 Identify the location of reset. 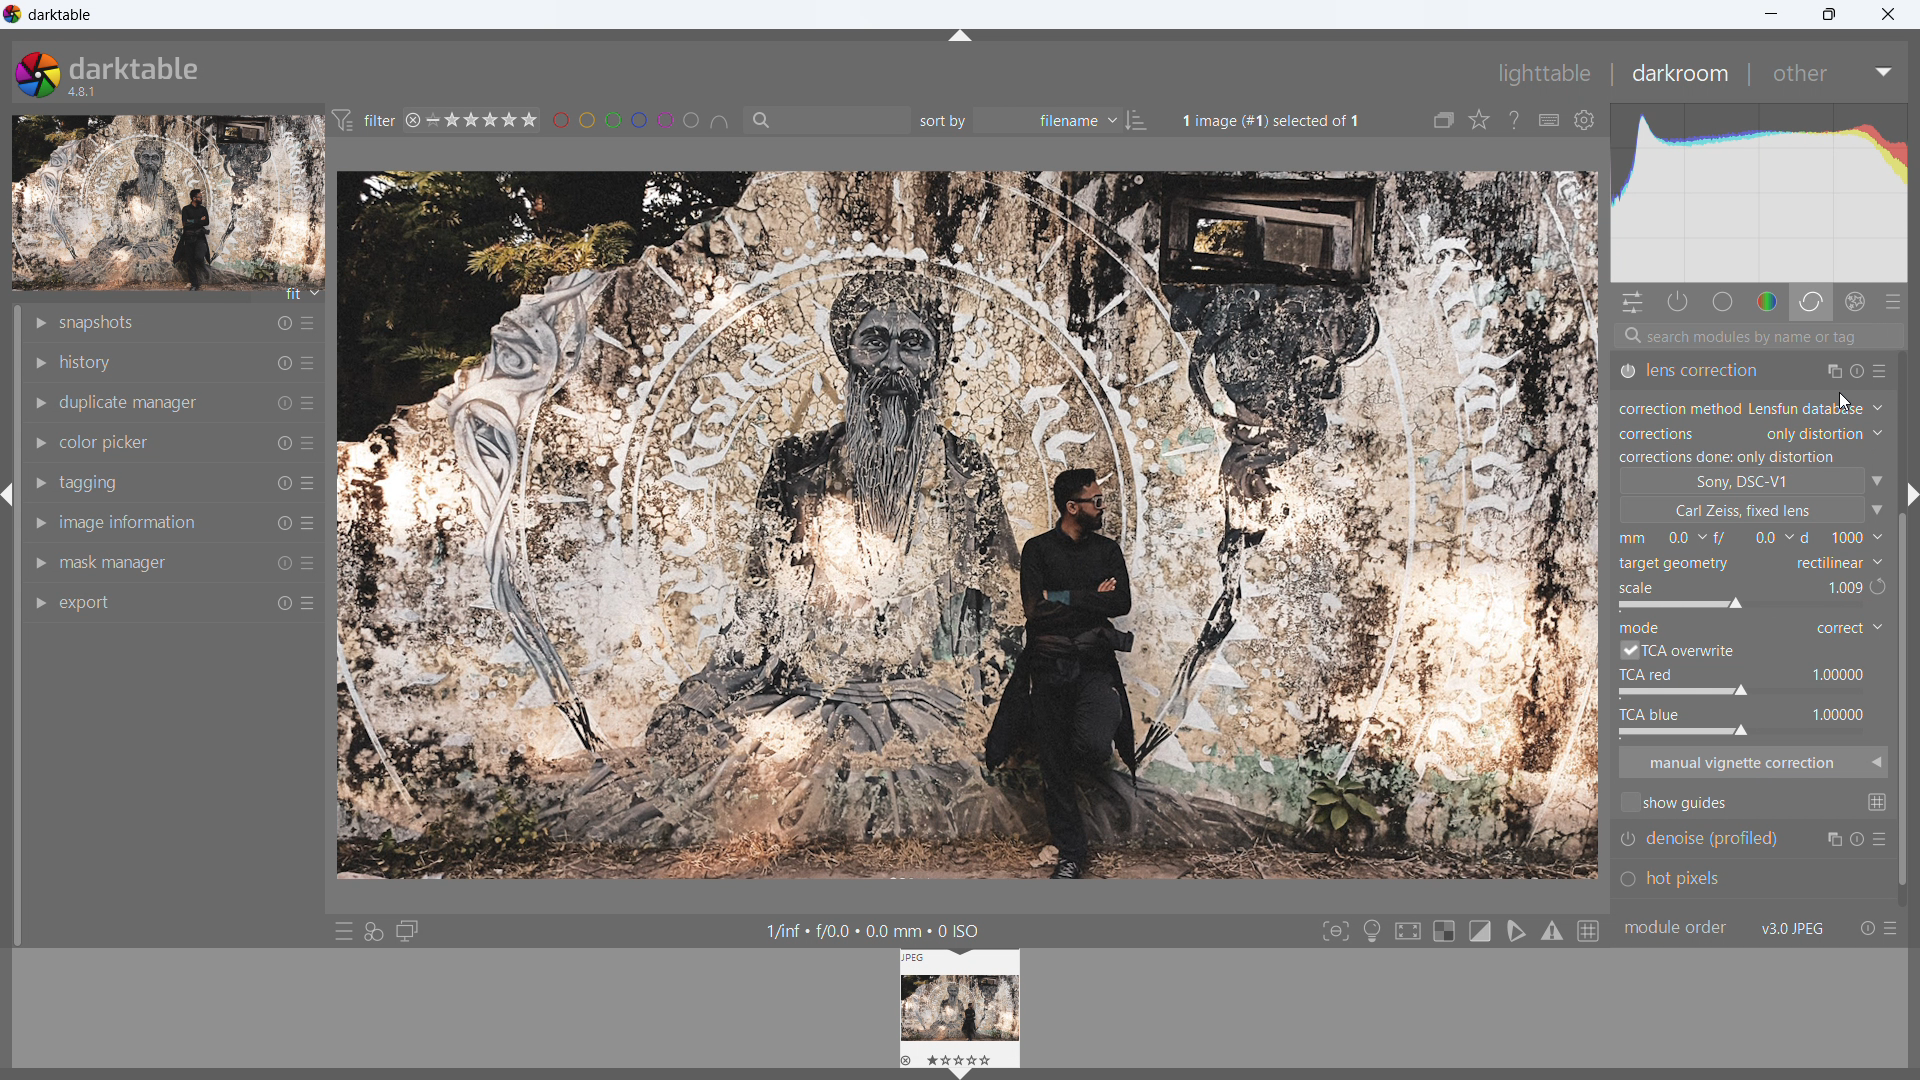
(284, 363).